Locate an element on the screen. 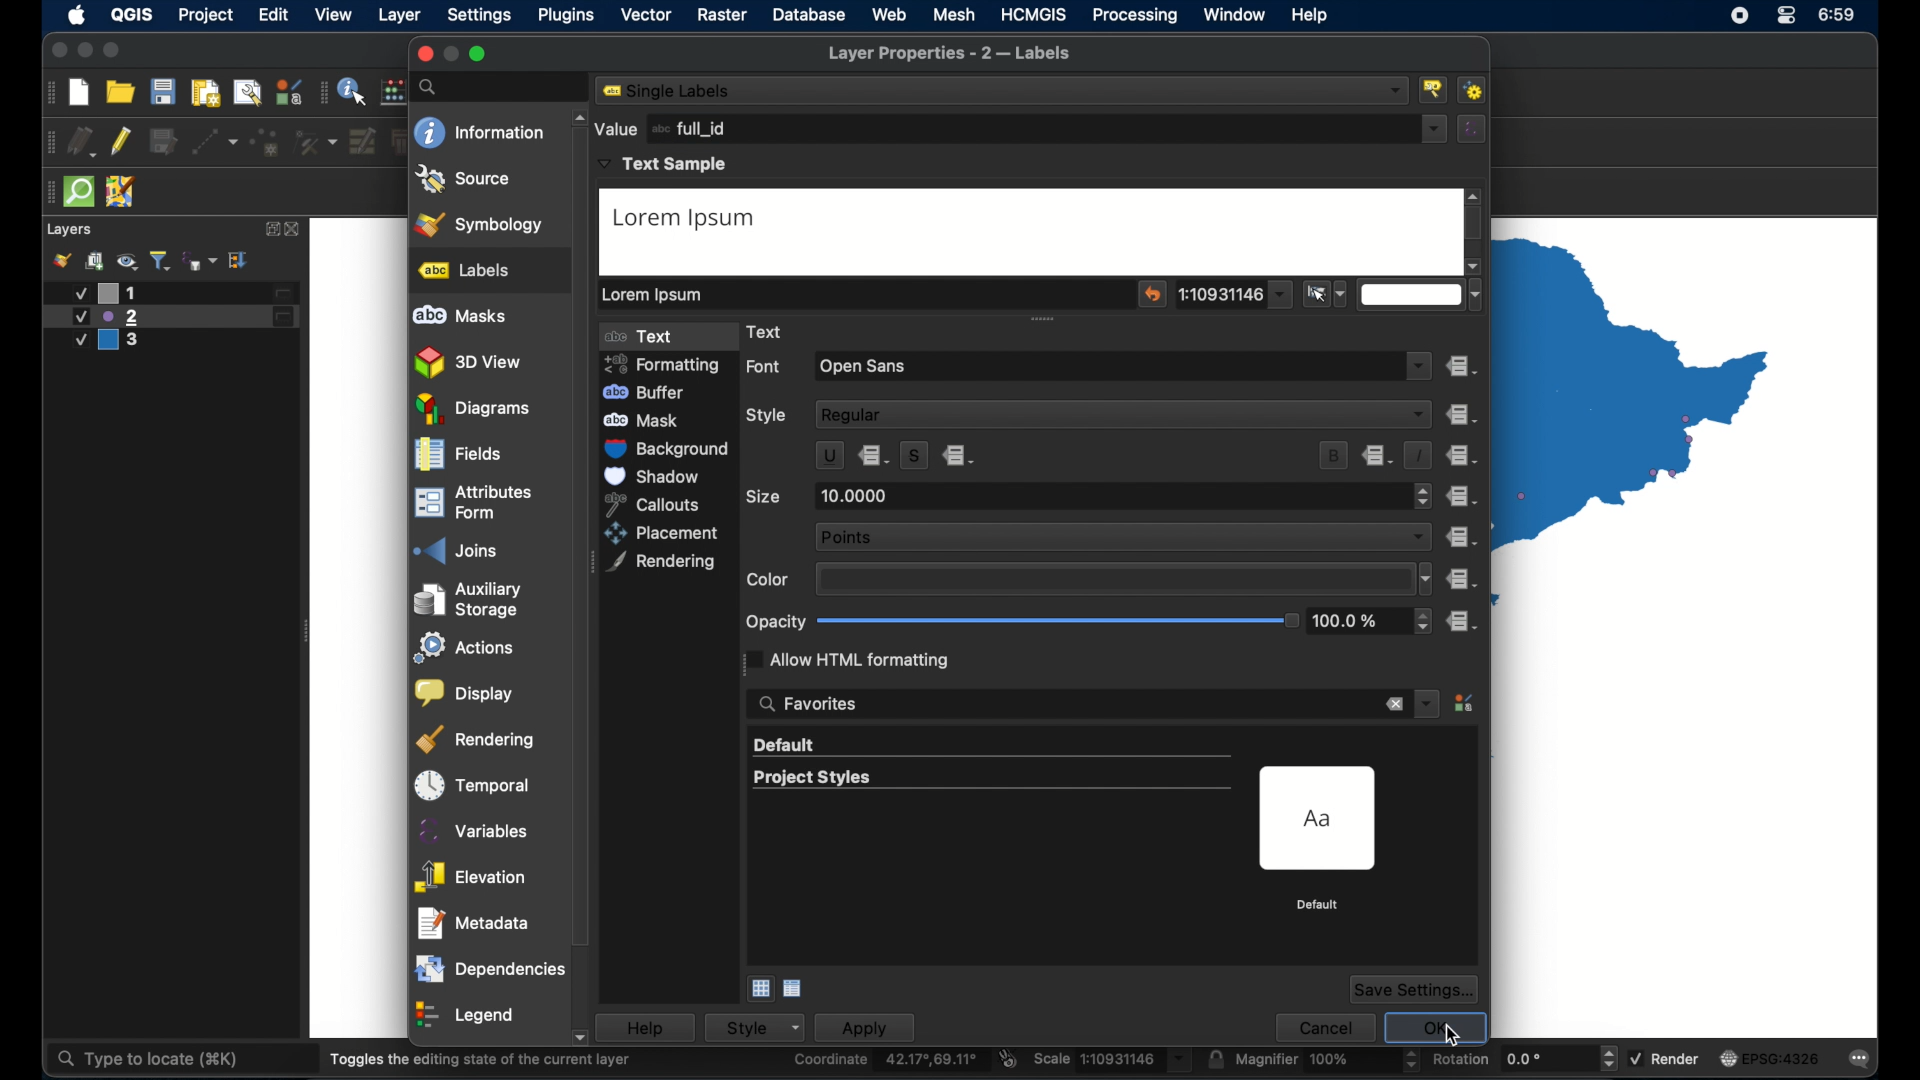  abc masks is located at coordinates (461, 316).